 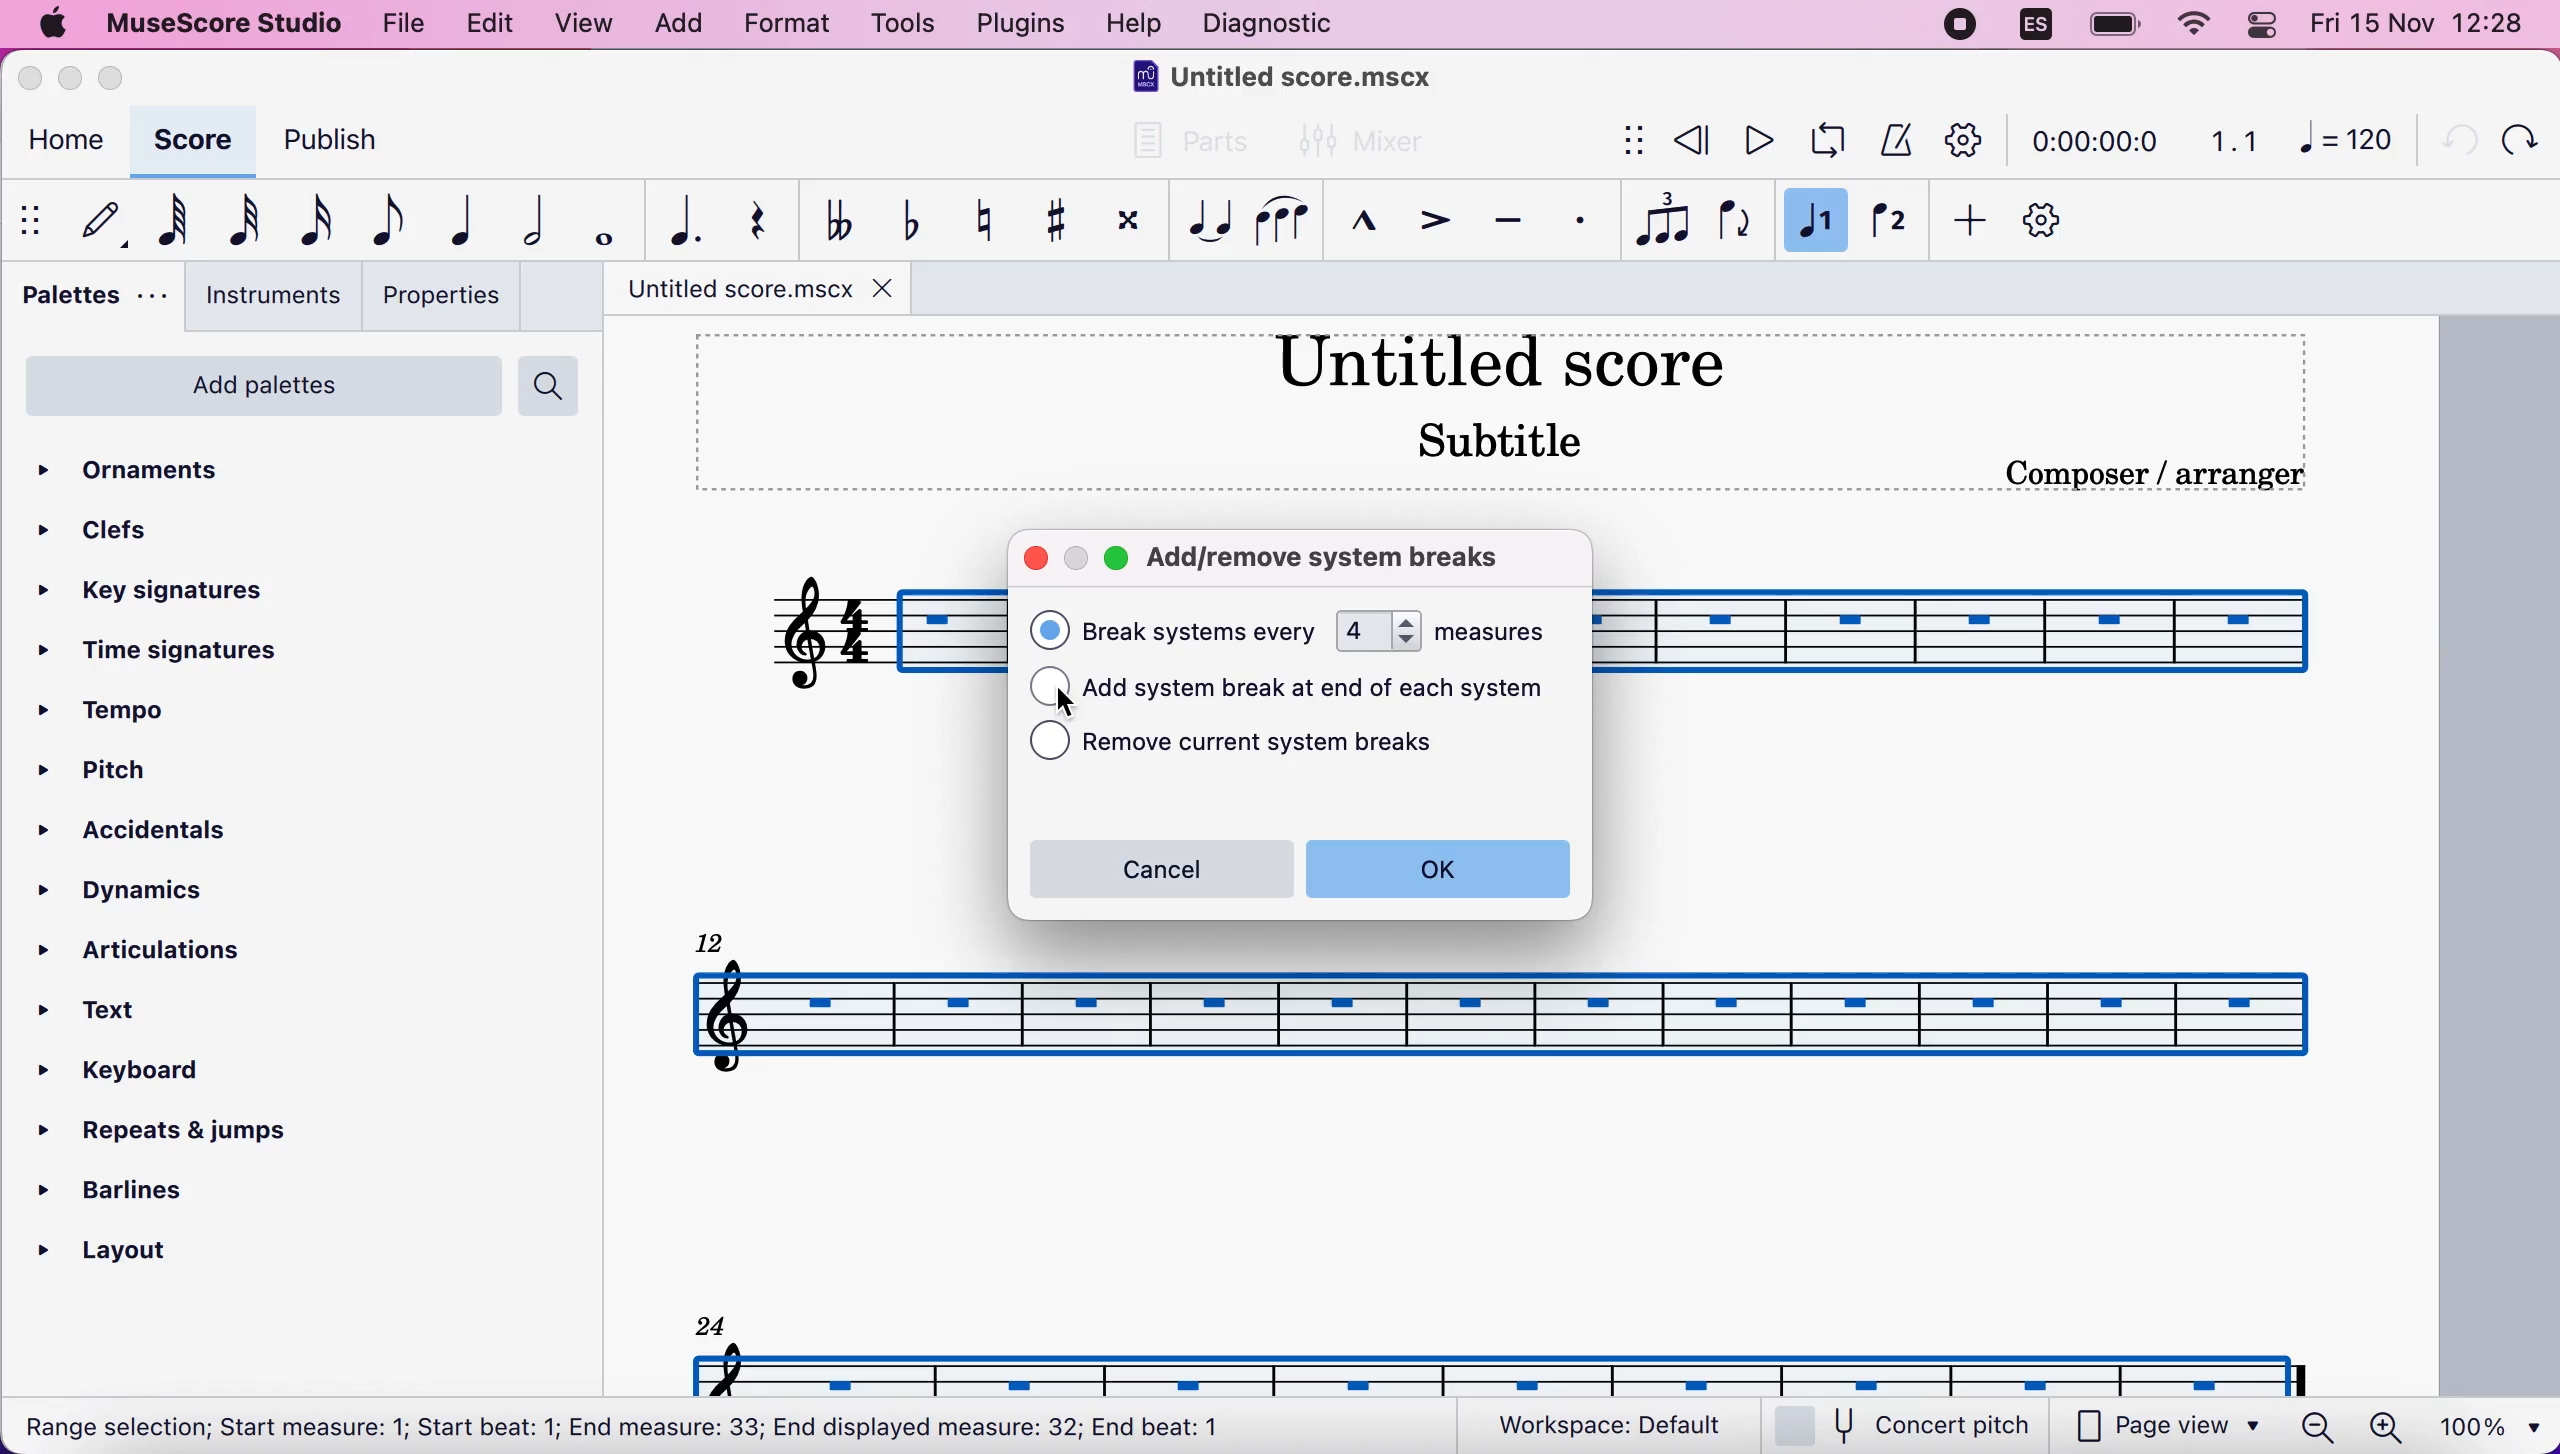 What do you see at coordinates (1629, 142) in the screenshot?
I see `show/hide` at bounding box center [1629, 142].